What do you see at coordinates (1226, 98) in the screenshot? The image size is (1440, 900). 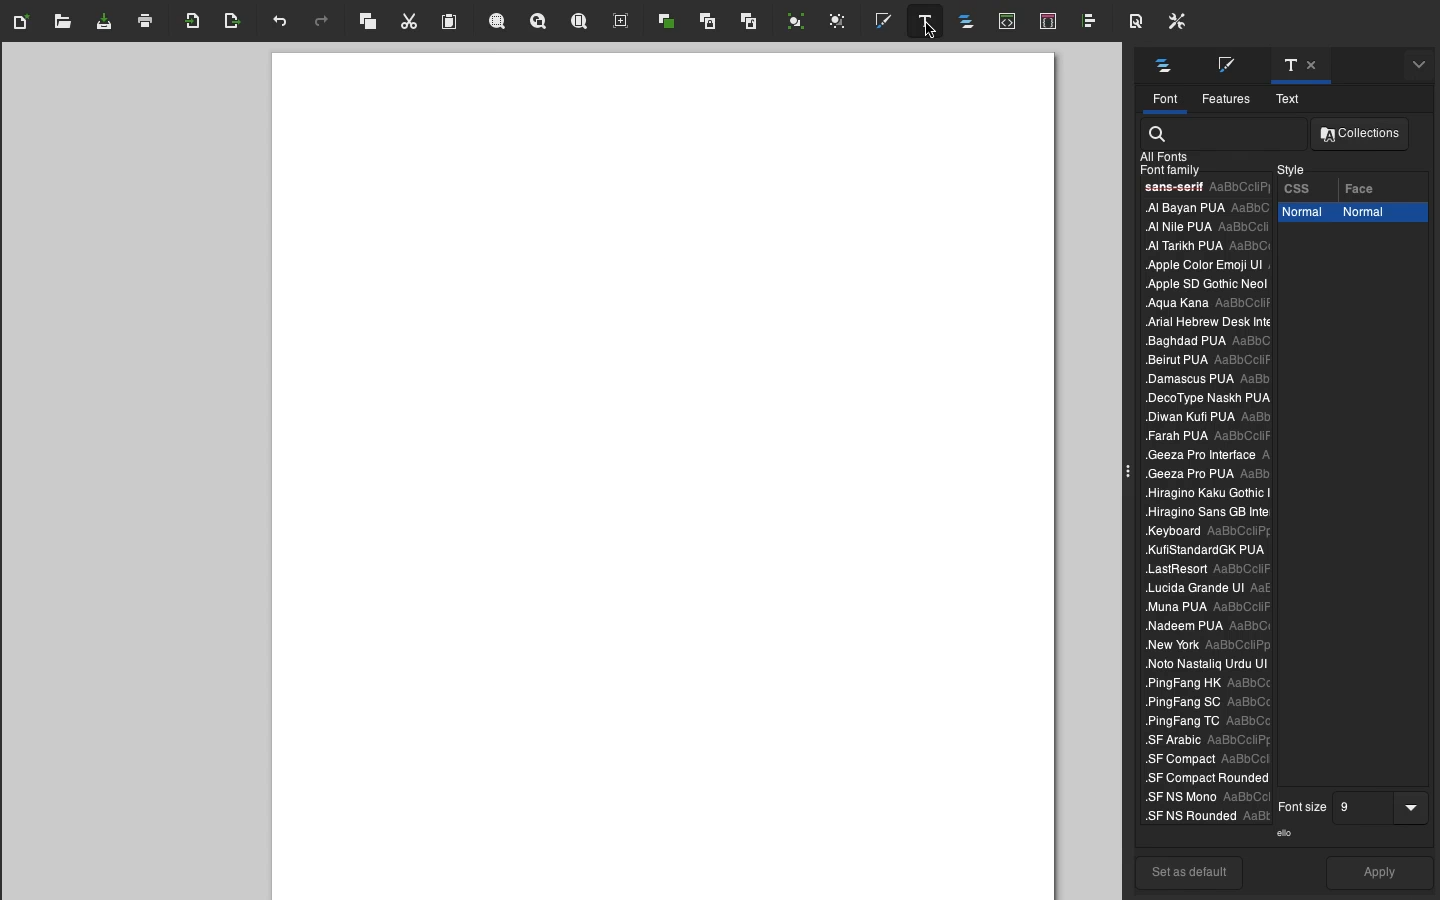 I see `Features` at bounding box center [1226, 98].